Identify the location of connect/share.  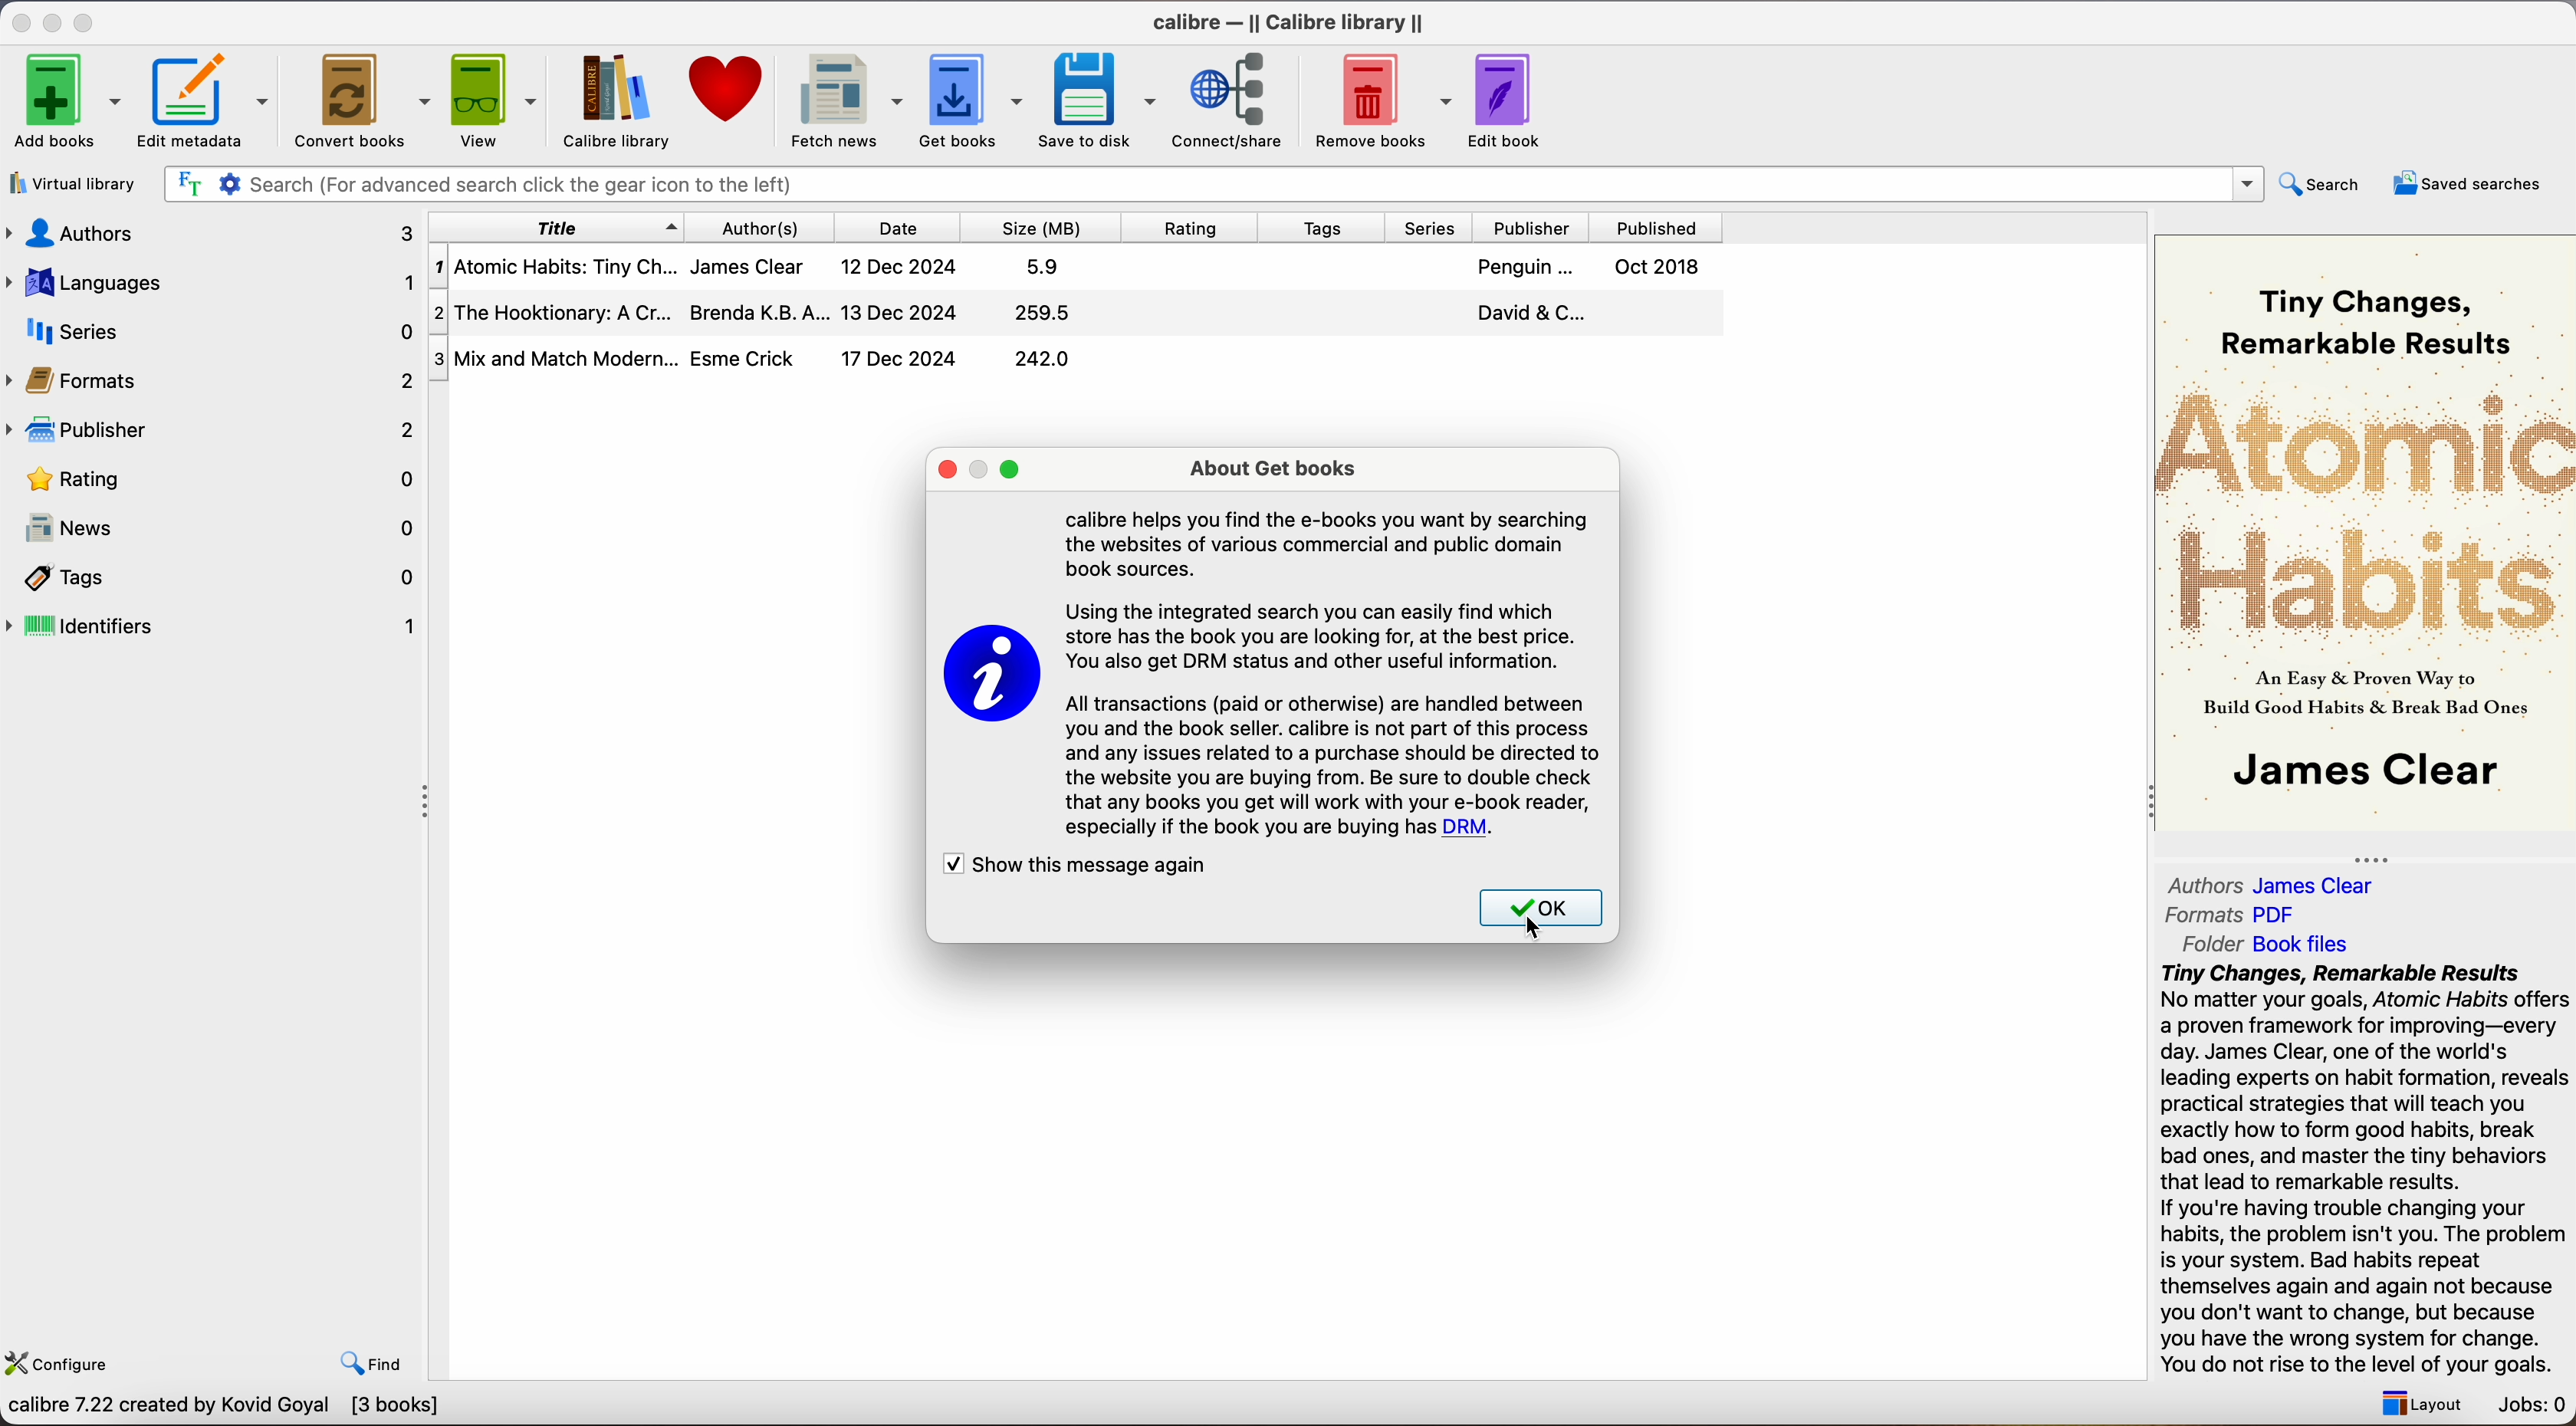
(1235, 99).